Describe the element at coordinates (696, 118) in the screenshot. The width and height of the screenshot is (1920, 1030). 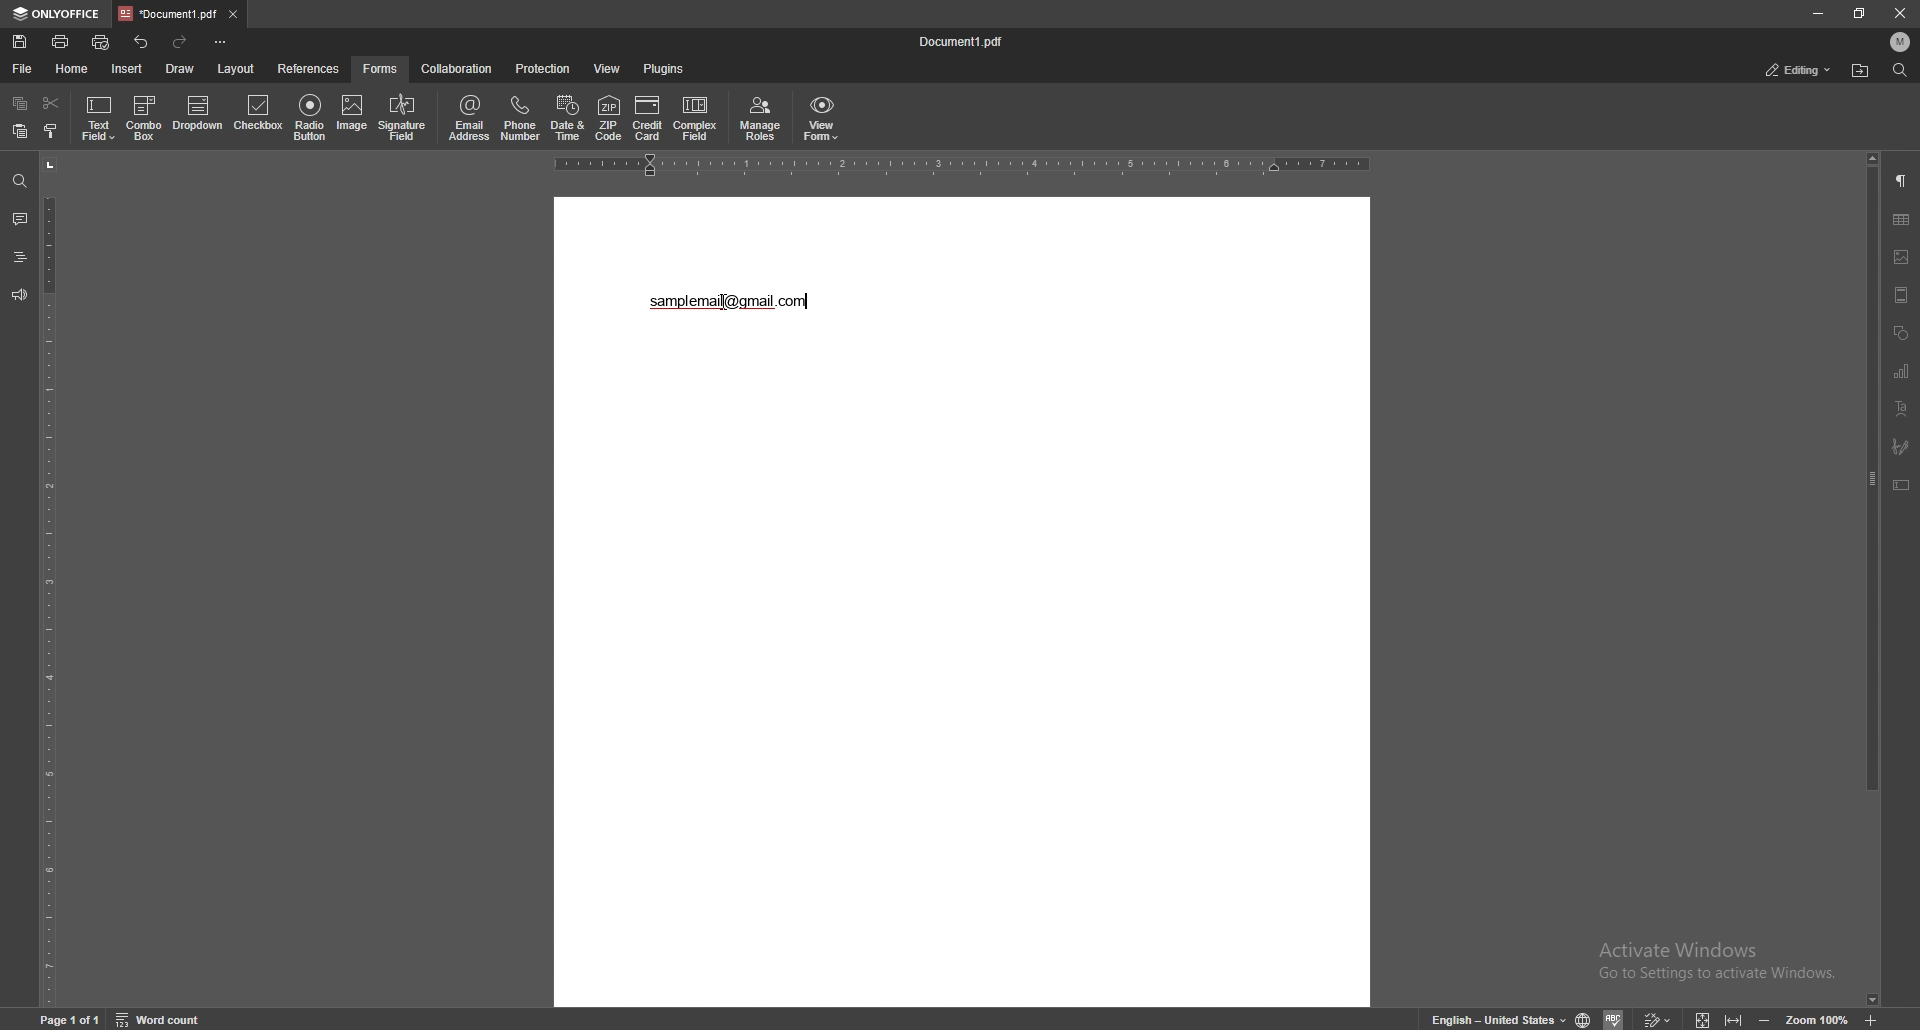
I see `complex field` at that location.